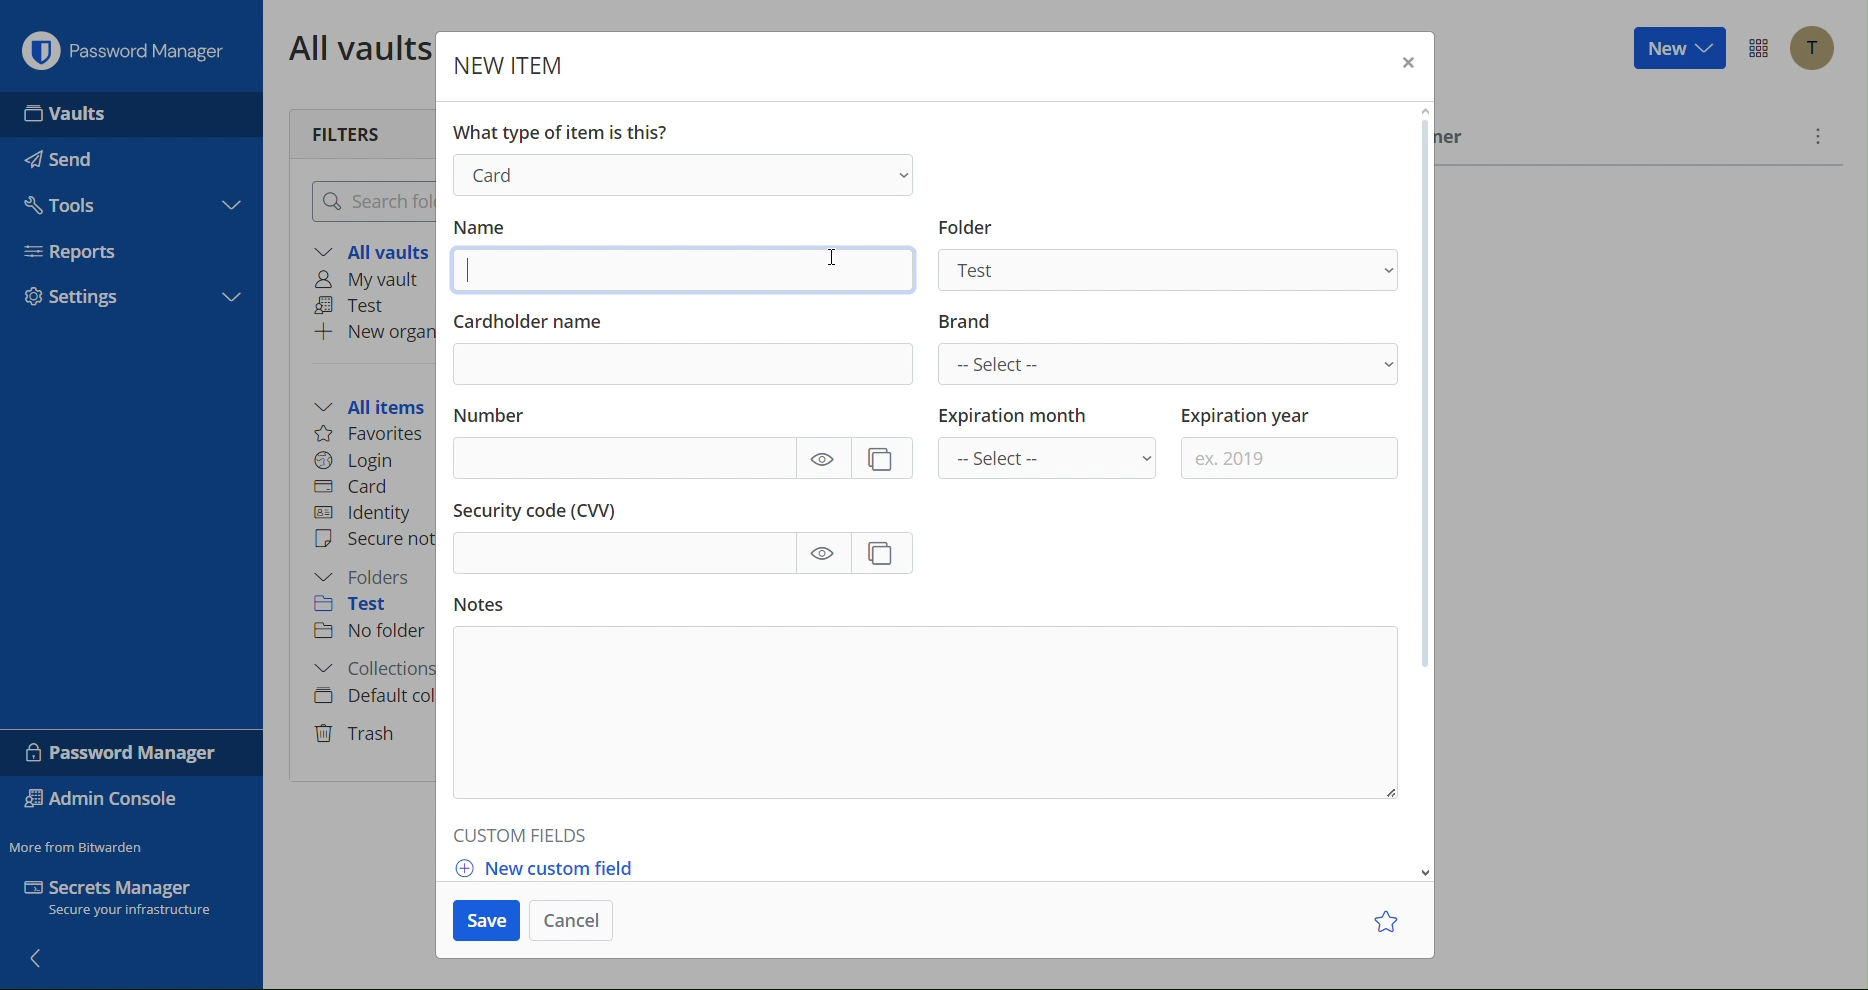 The width and height of the screenshot is (1868, 990). What do you see at coordinates (364, 279) in the screenshot?
I see `My vault` at bounding box center [364, 279].